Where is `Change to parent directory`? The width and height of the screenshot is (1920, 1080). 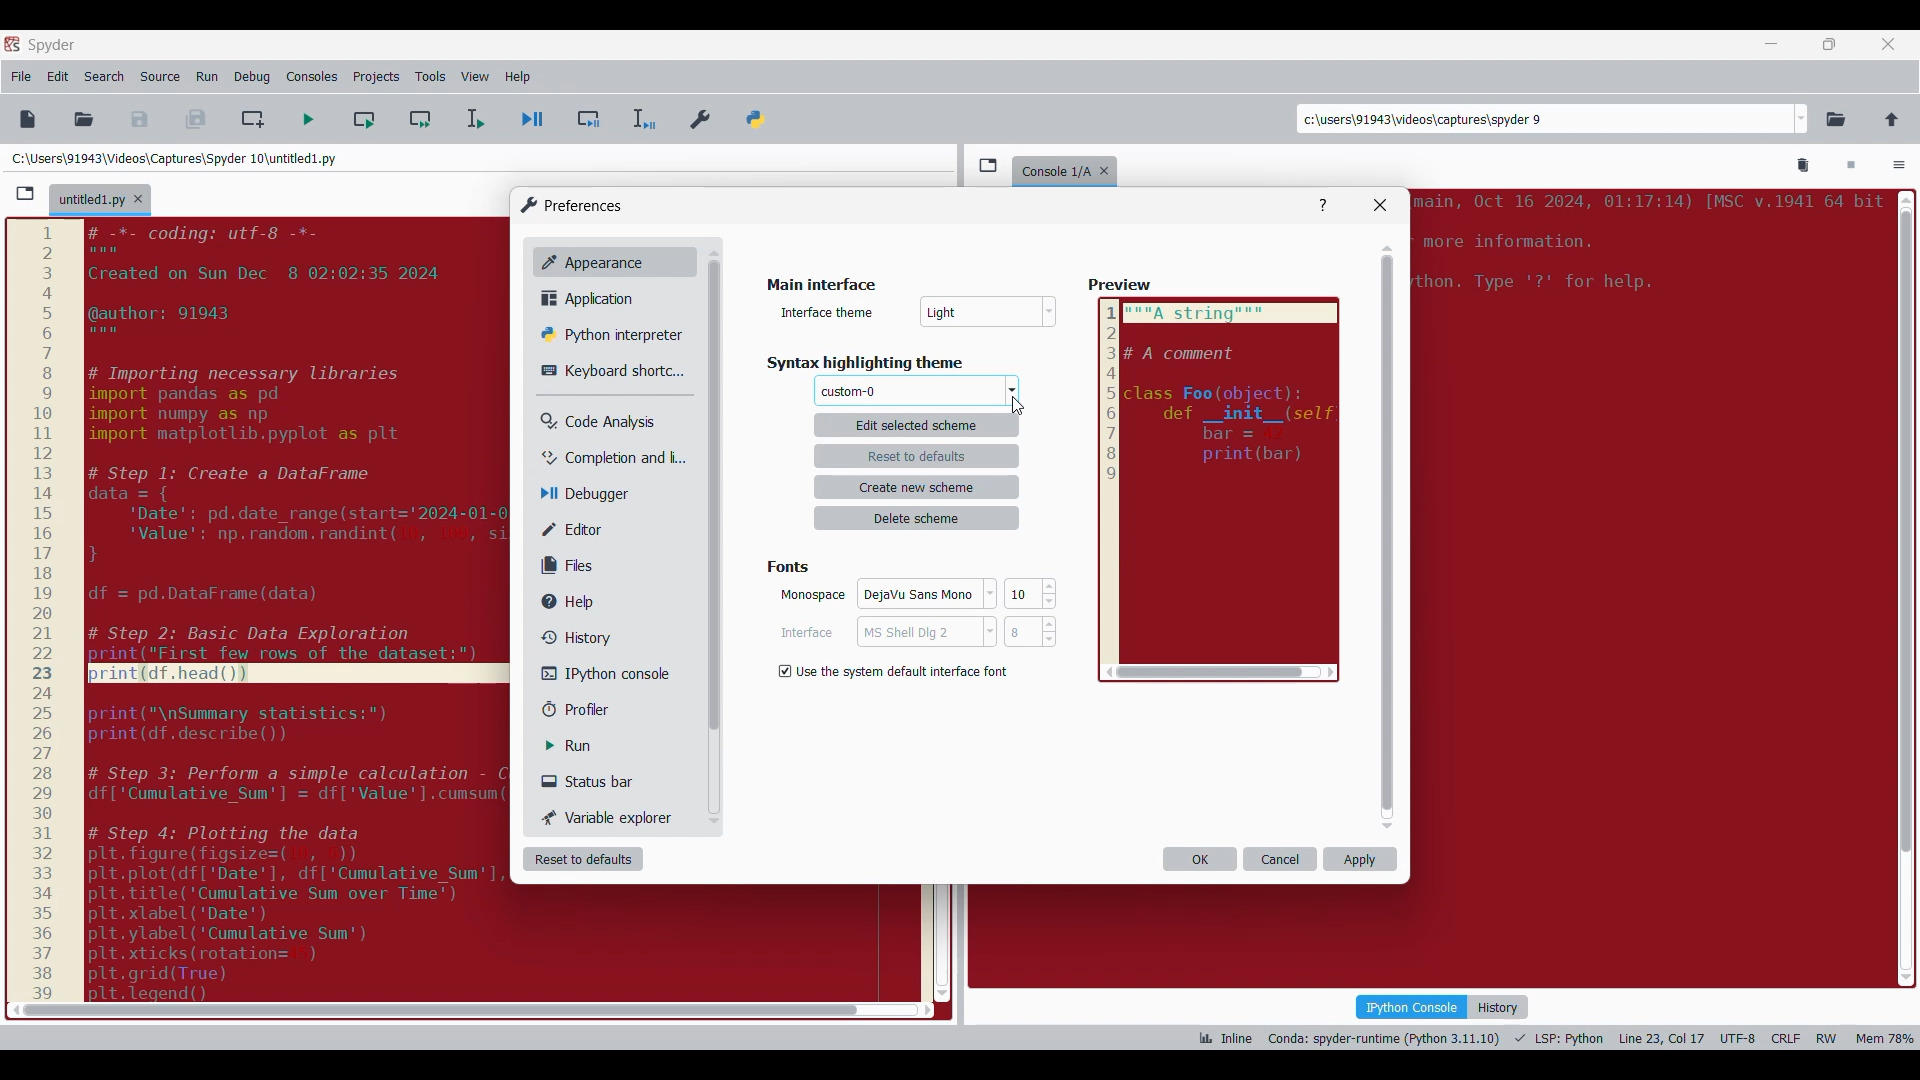 Change to parent directory is located at coordinates (1892, 119).